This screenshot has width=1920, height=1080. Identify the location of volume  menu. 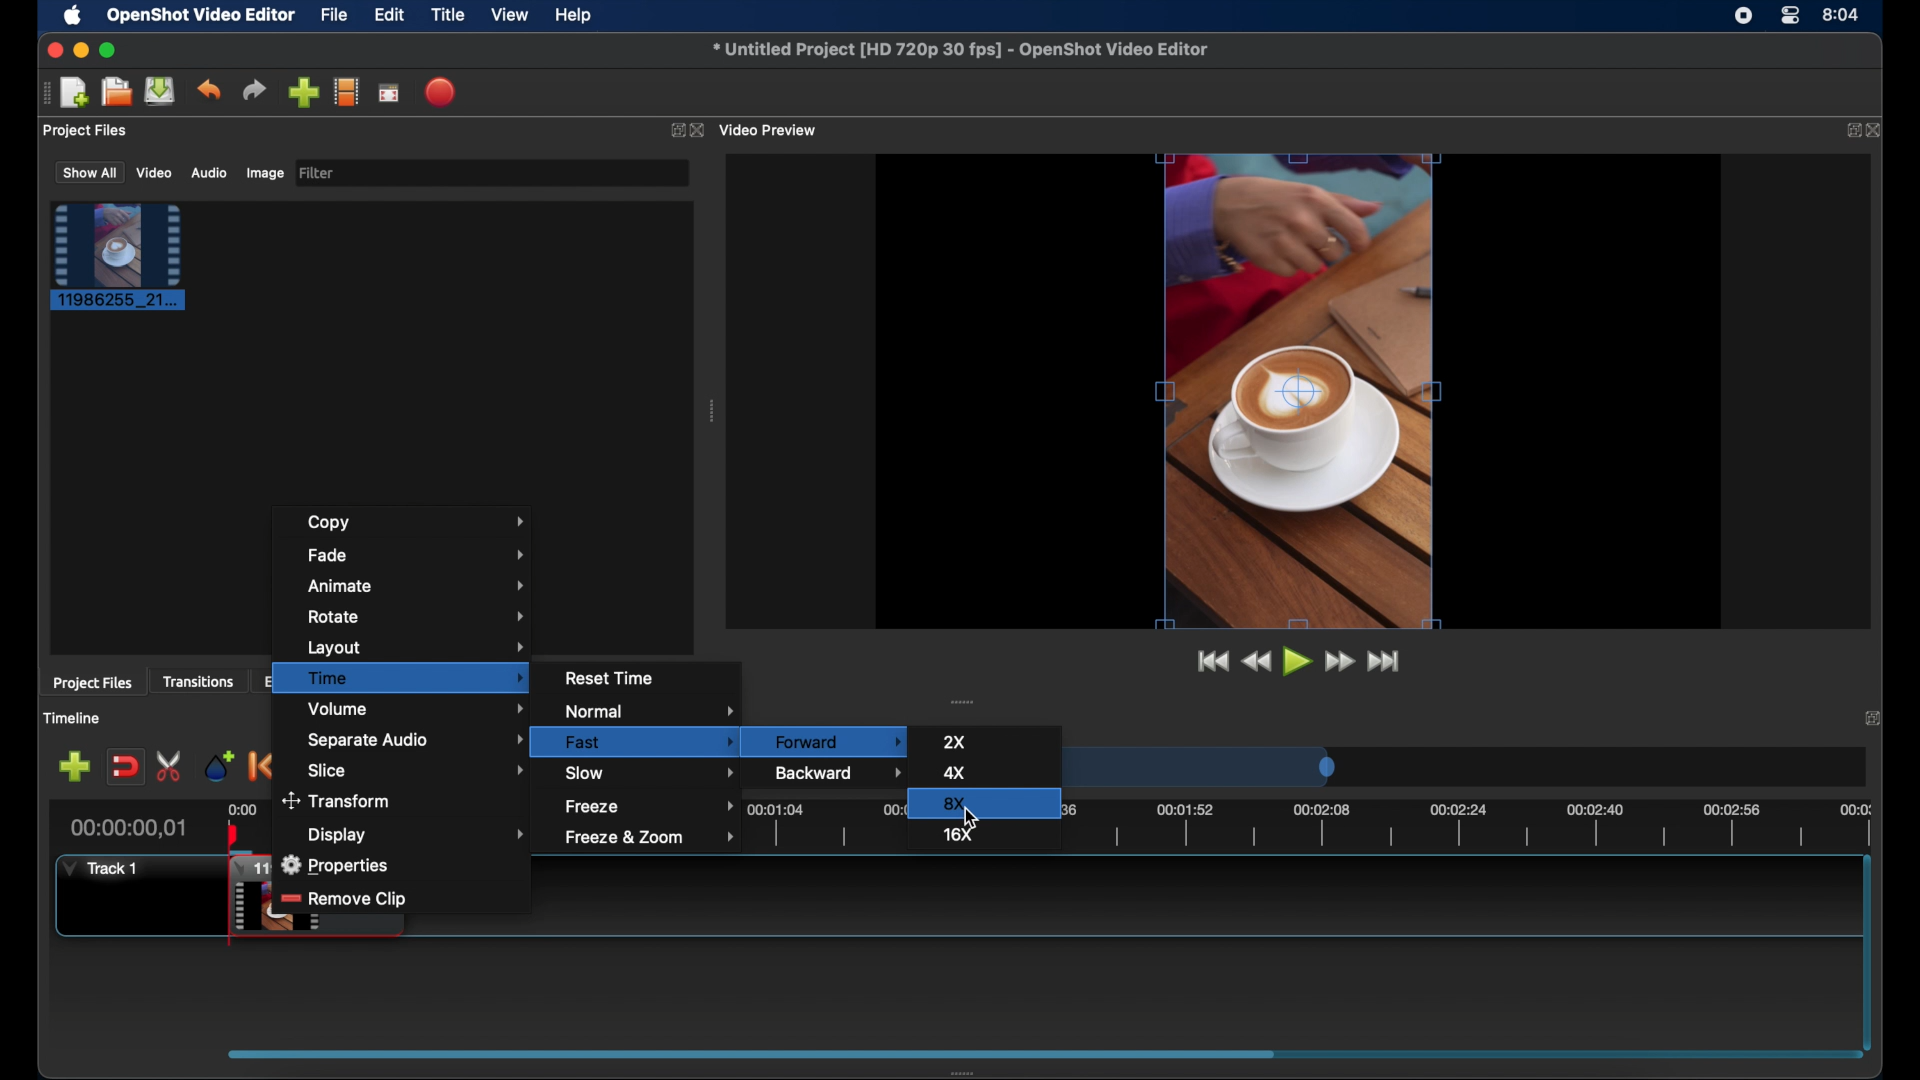
(418, 710).